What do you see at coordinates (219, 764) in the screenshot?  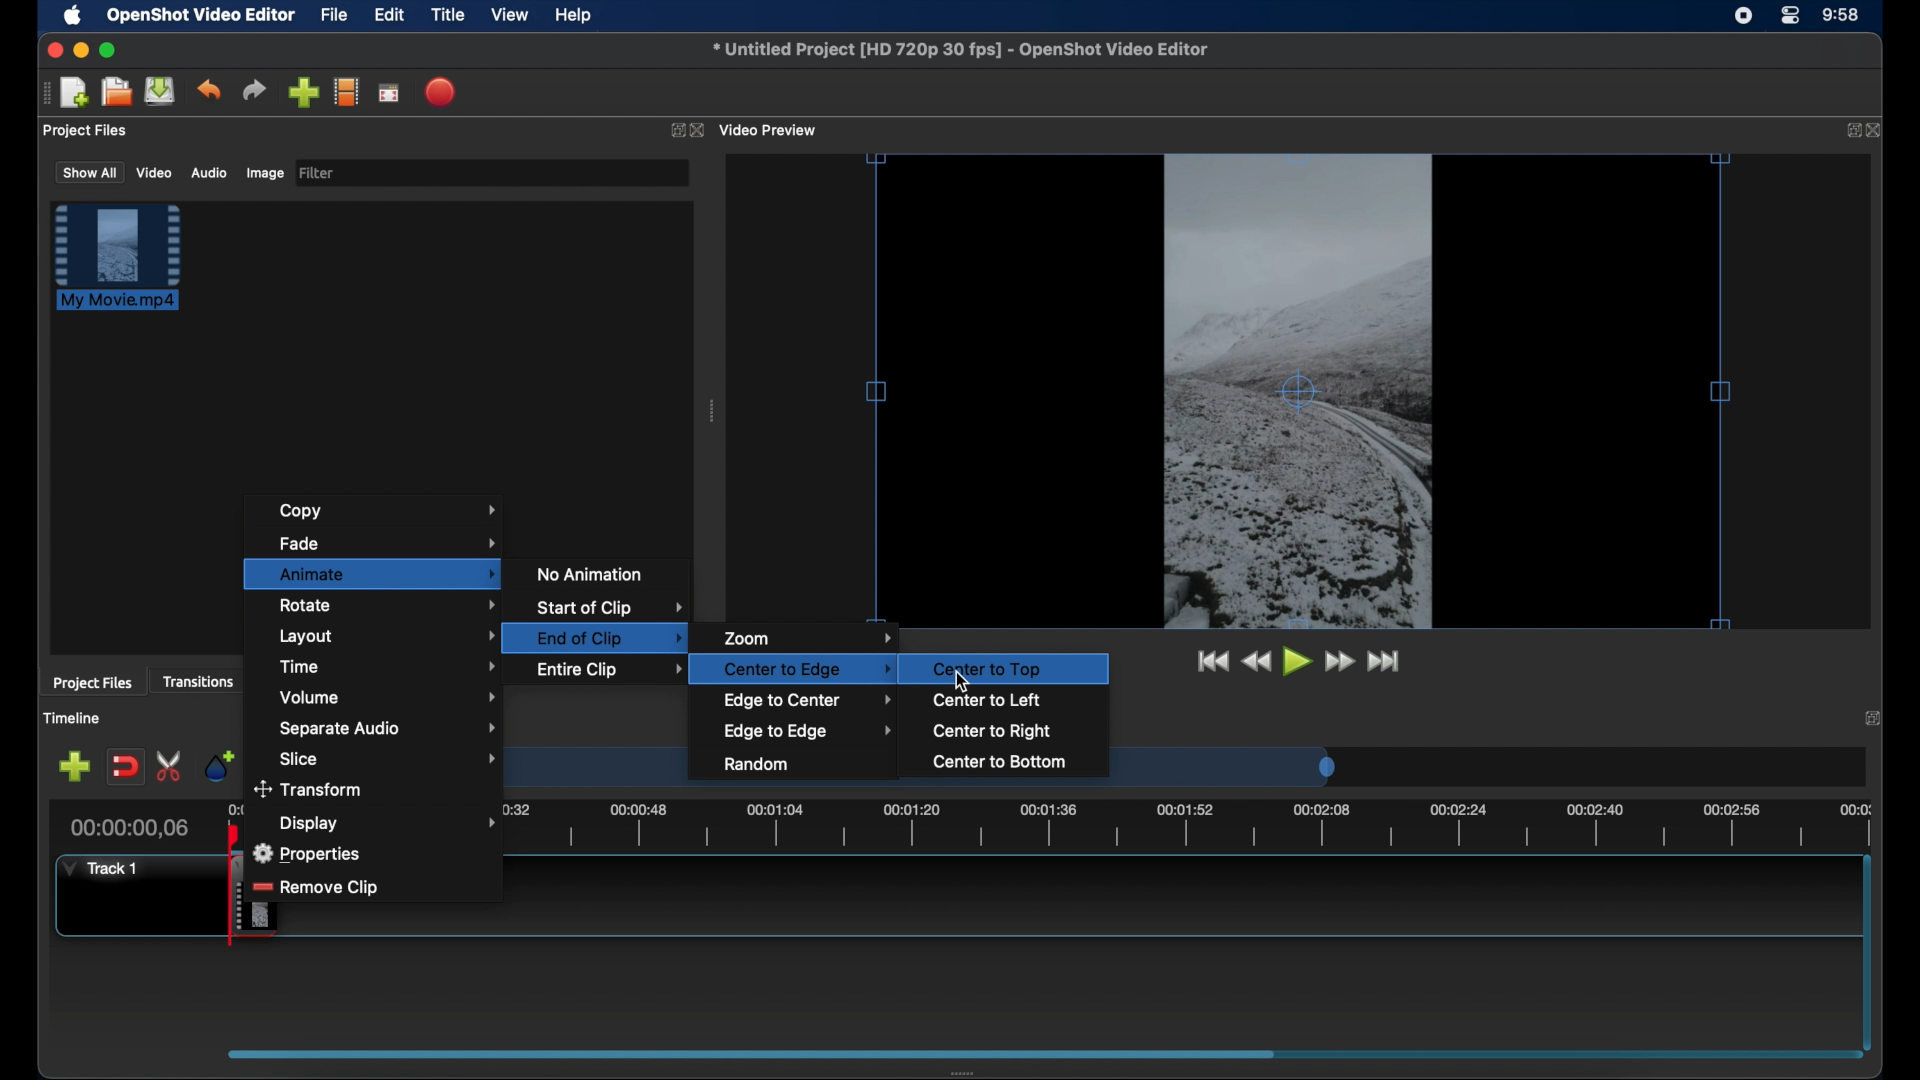 I see `add marker` at bounding box center [219, 764].